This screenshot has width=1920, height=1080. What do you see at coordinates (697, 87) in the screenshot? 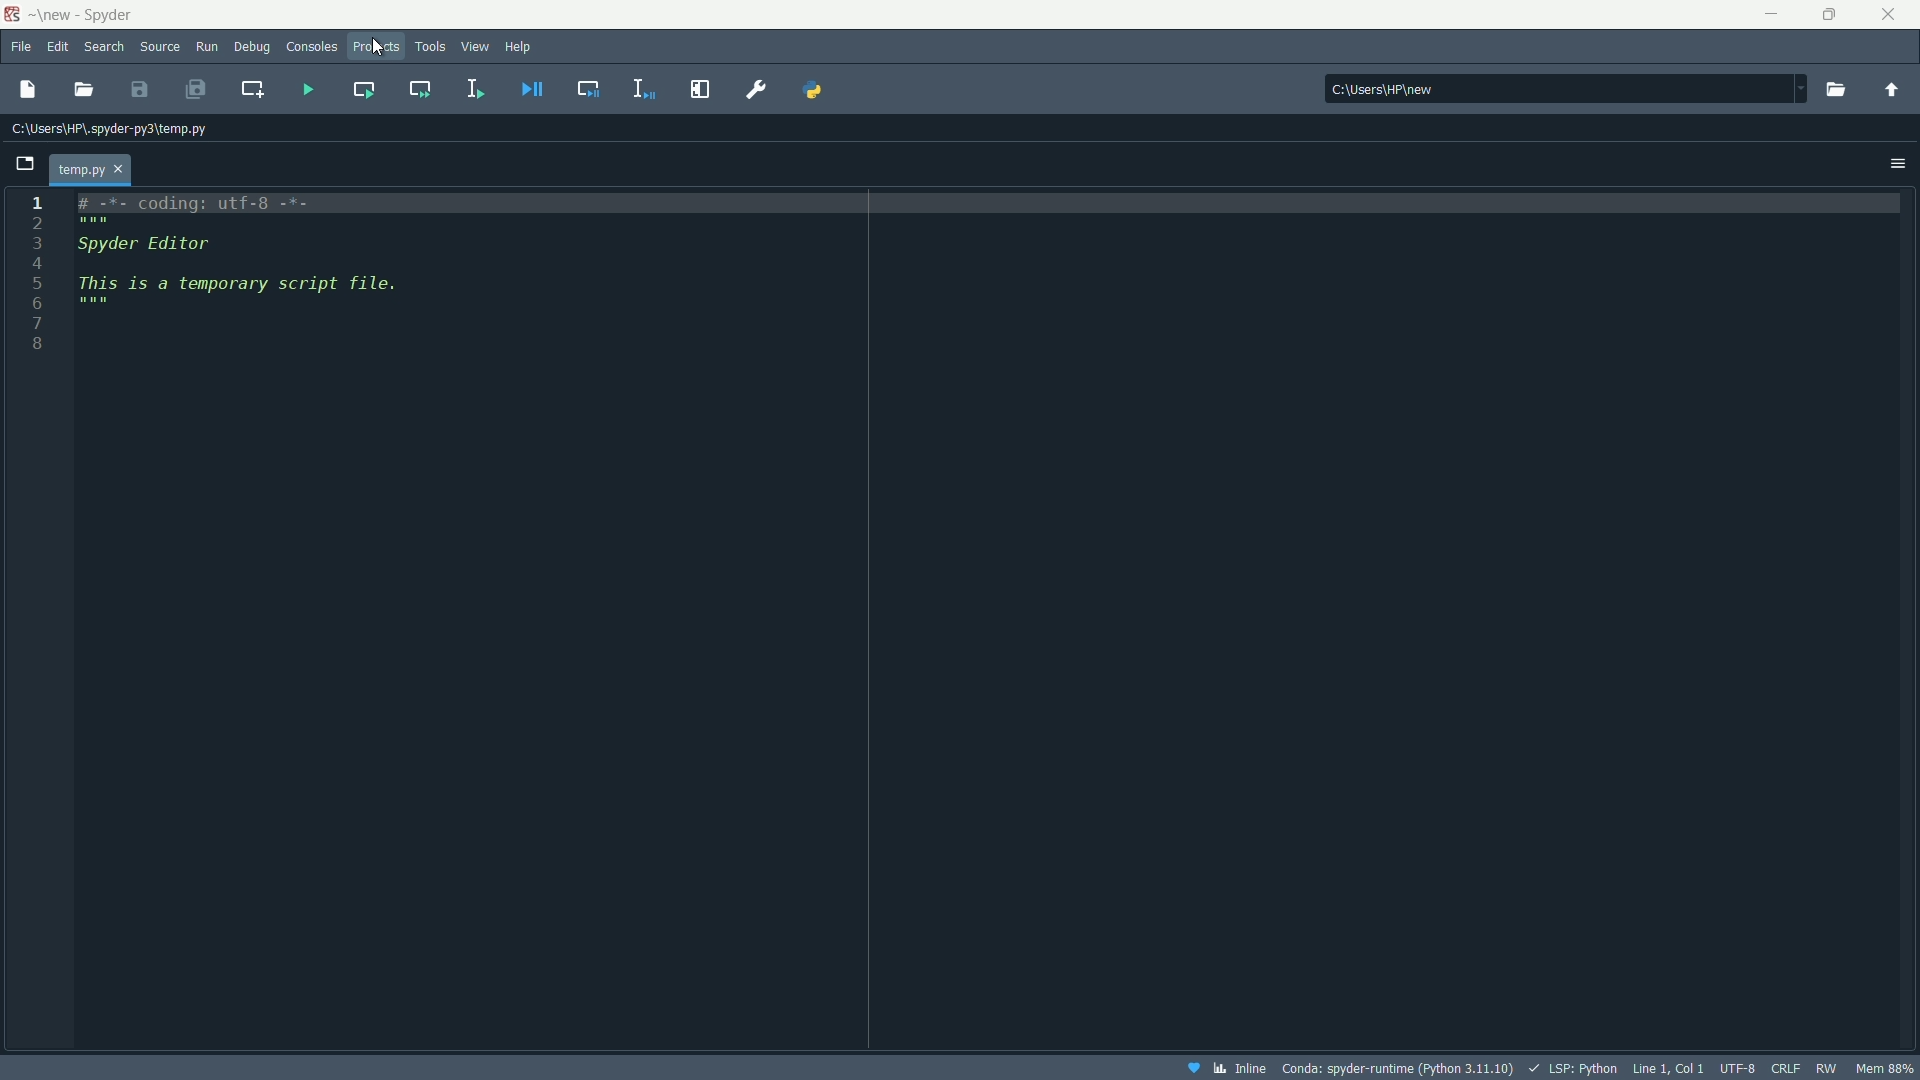
I see `Maximize current pane` at bounding box center [697, 87].